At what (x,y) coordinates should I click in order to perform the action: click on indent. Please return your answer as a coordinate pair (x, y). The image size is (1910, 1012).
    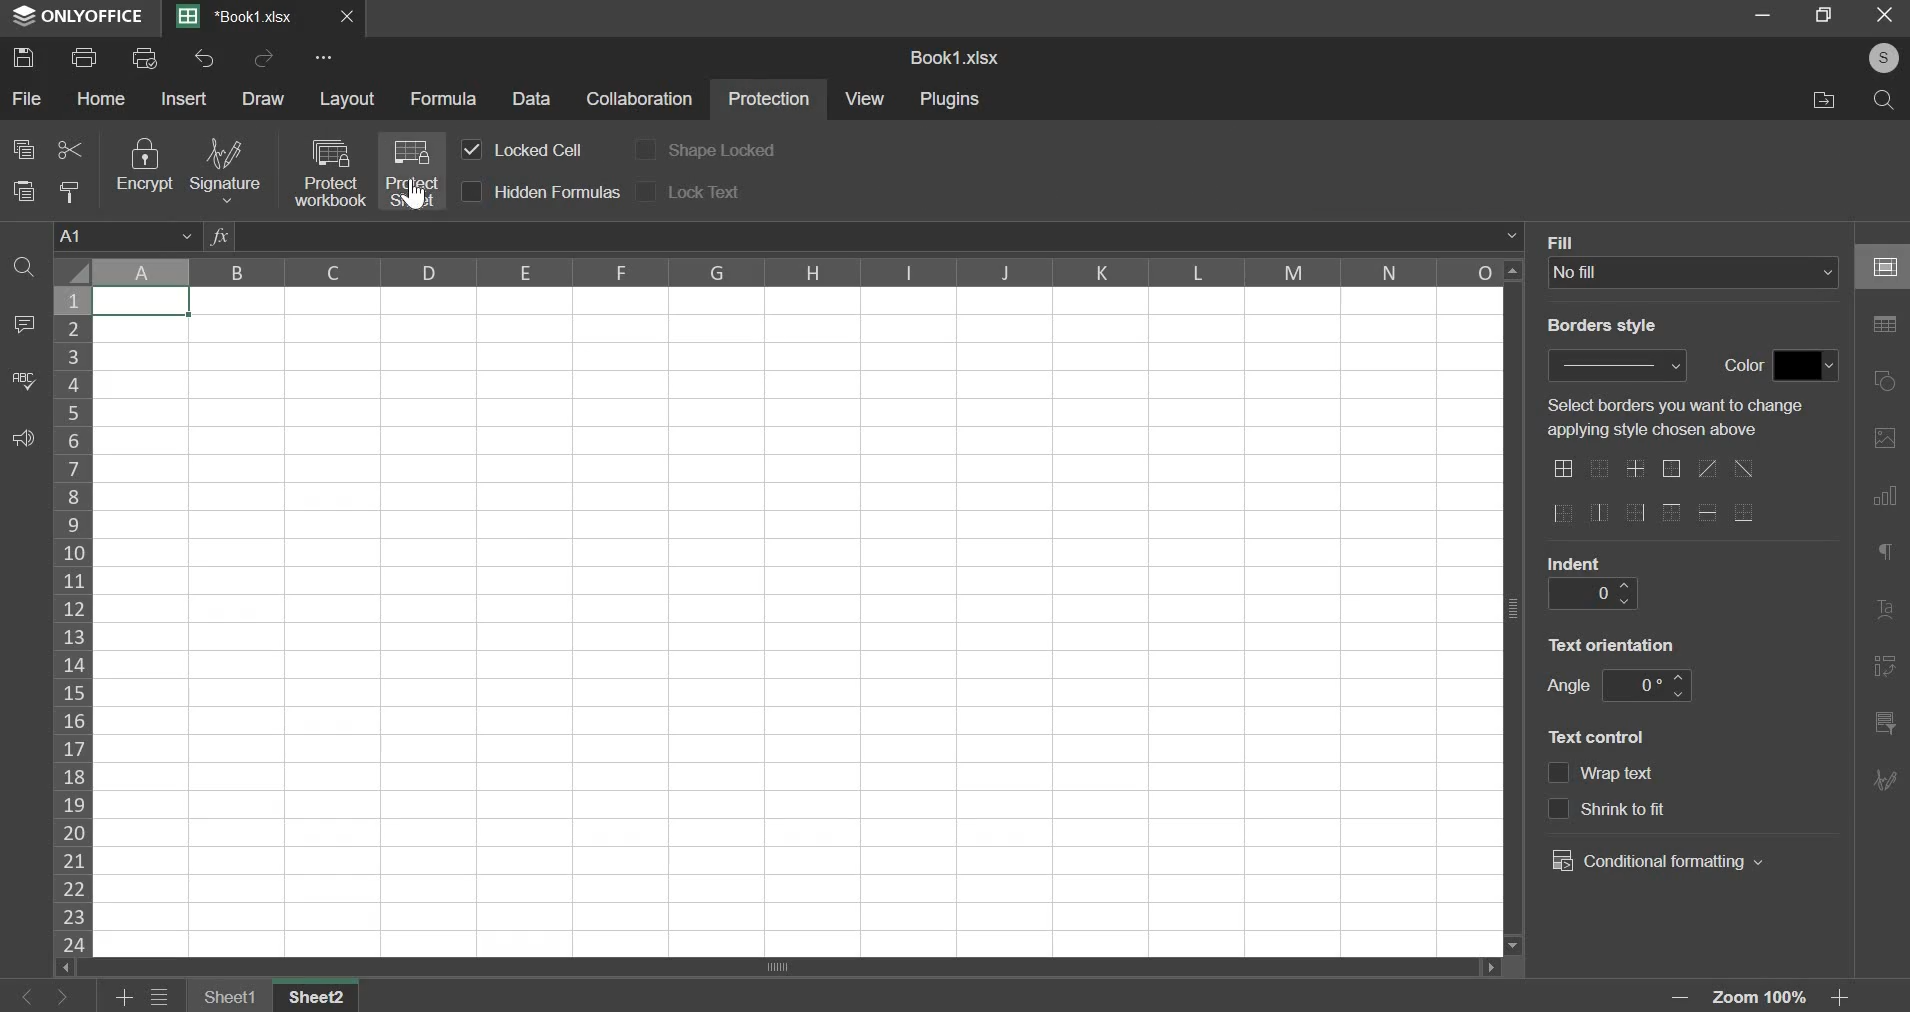
    Looking at the image, I should click on (1574, 562).